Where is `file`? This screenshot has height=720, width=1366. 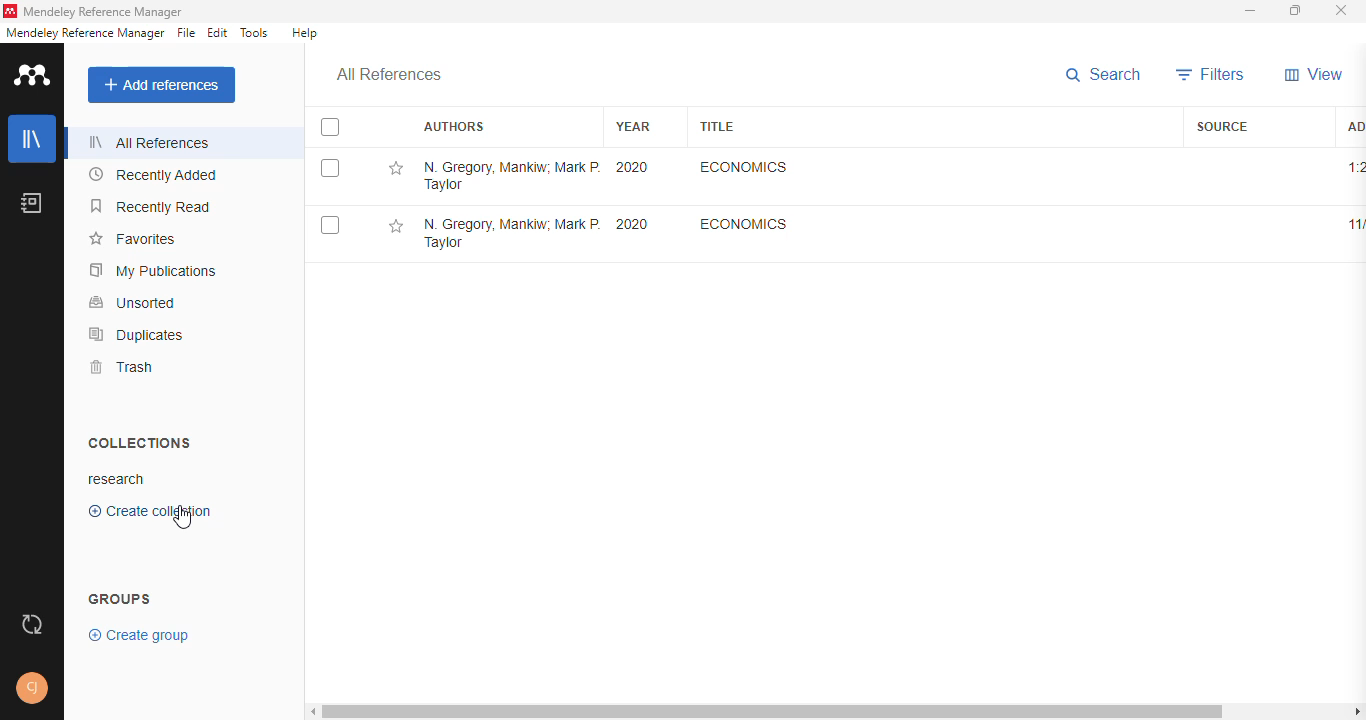 file is located at coordinates (186, 33).